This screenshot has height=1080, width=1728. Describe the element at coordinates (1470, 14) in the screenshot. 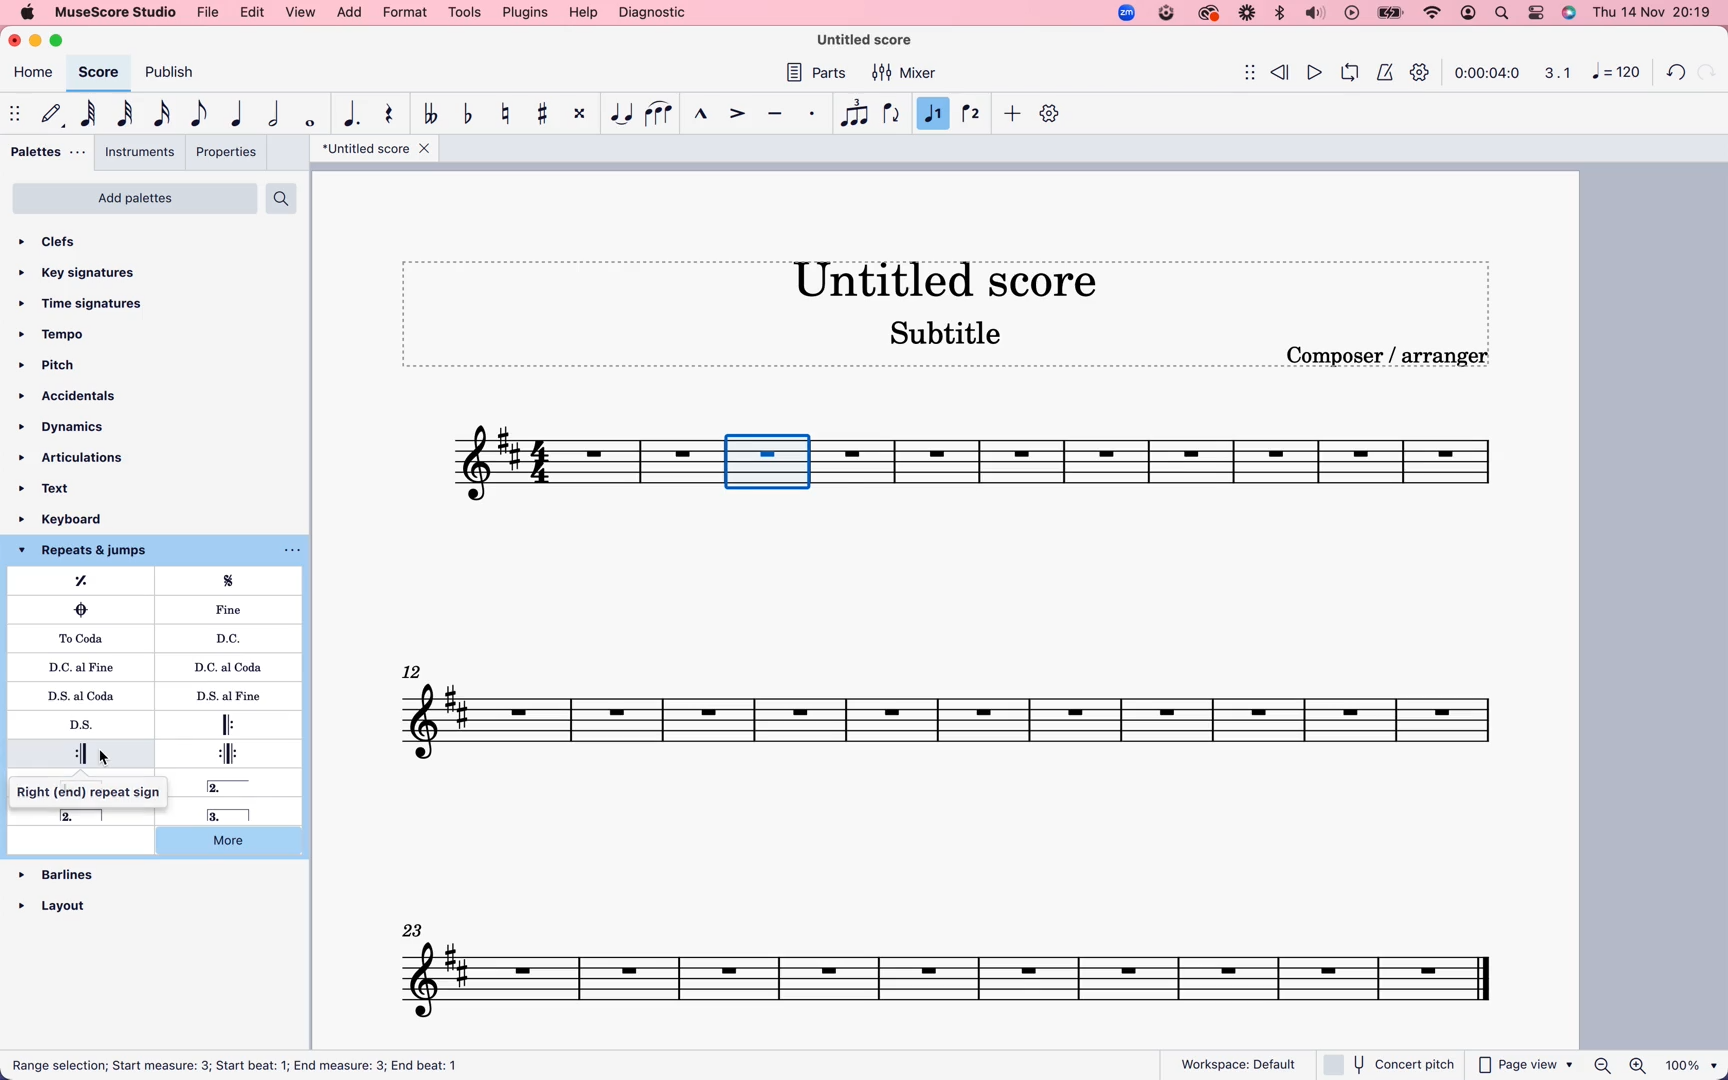

I see `profile` at that location.